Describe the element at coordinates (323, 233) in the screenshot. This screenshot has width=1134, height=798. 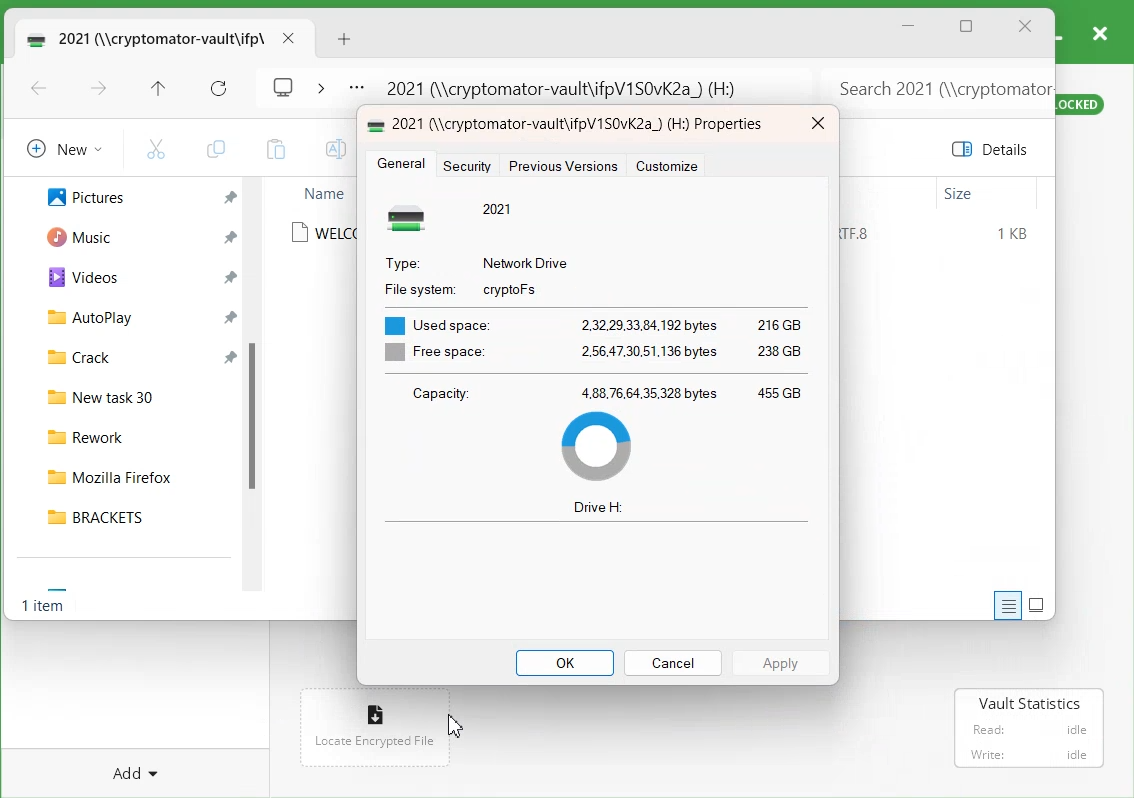
I see `Welcome.rtf` at that location.